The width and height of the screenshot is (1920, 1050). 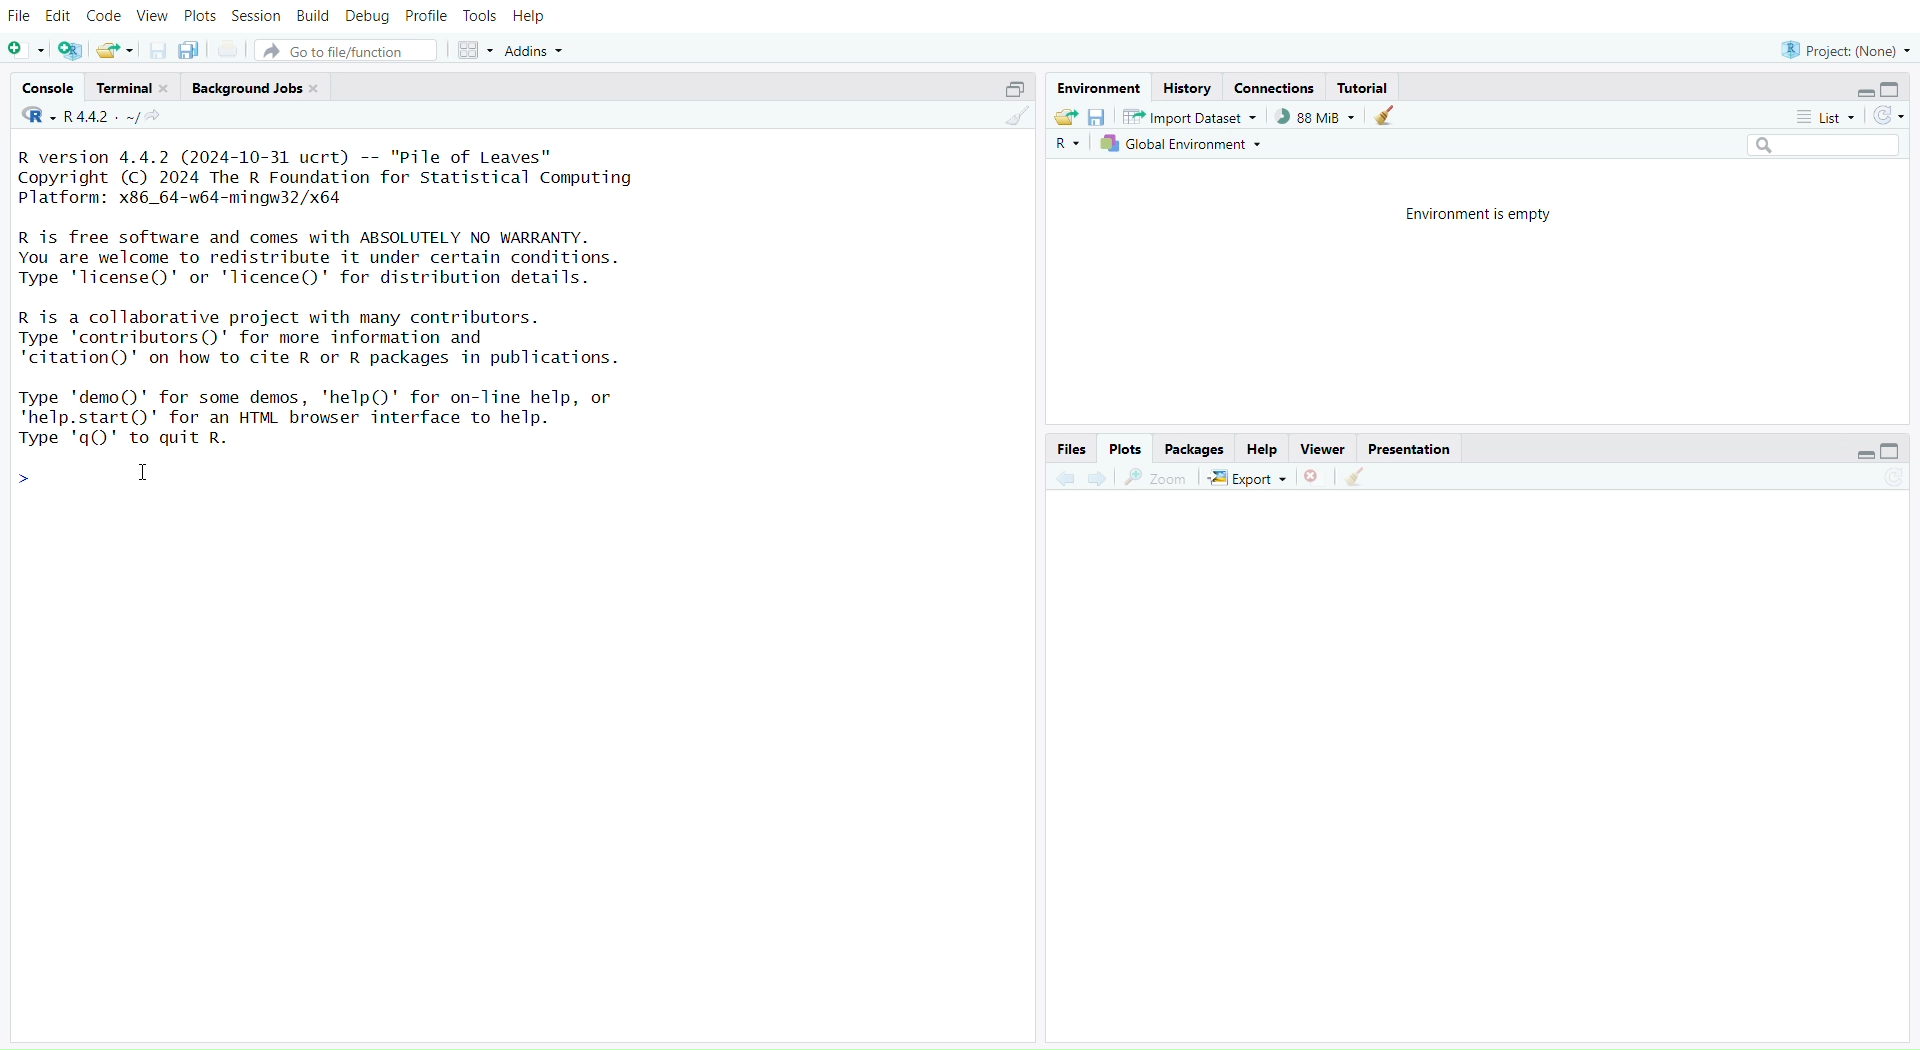 I want to click on session, so click(x=256, y=14).